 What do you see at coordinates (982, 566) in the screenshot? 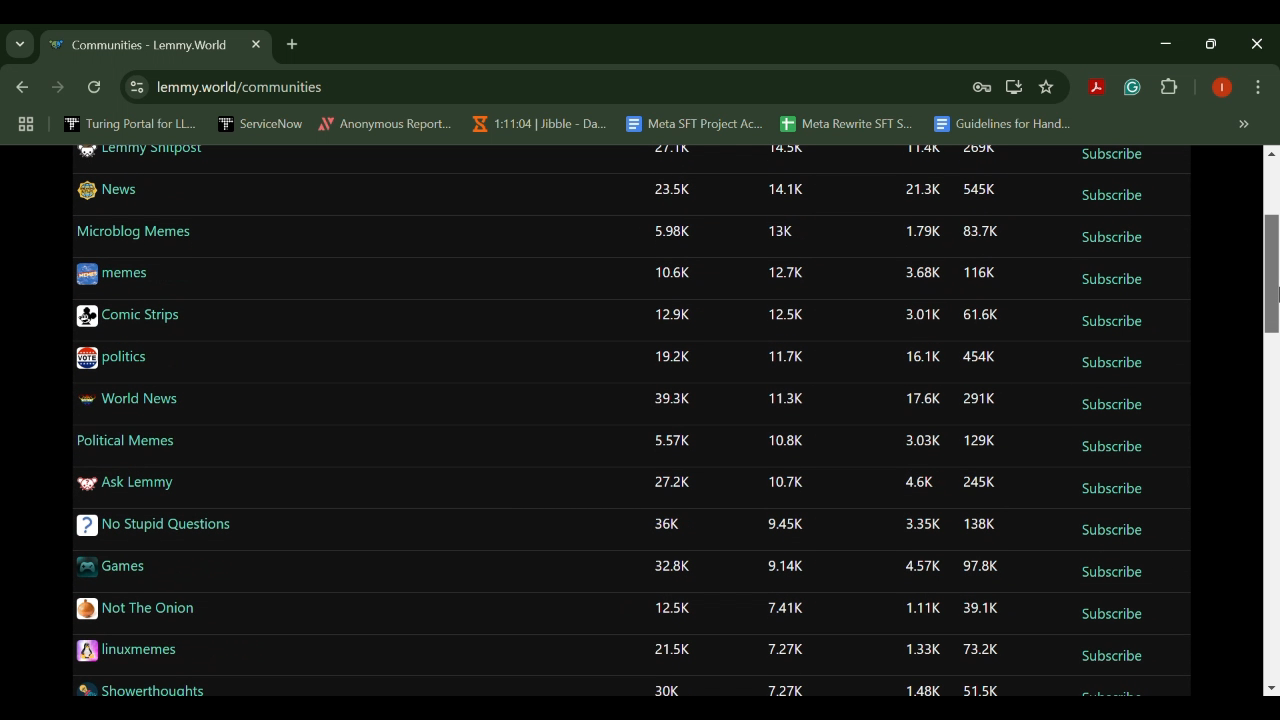
I see `97.8K` at bounding box center [982, 566].